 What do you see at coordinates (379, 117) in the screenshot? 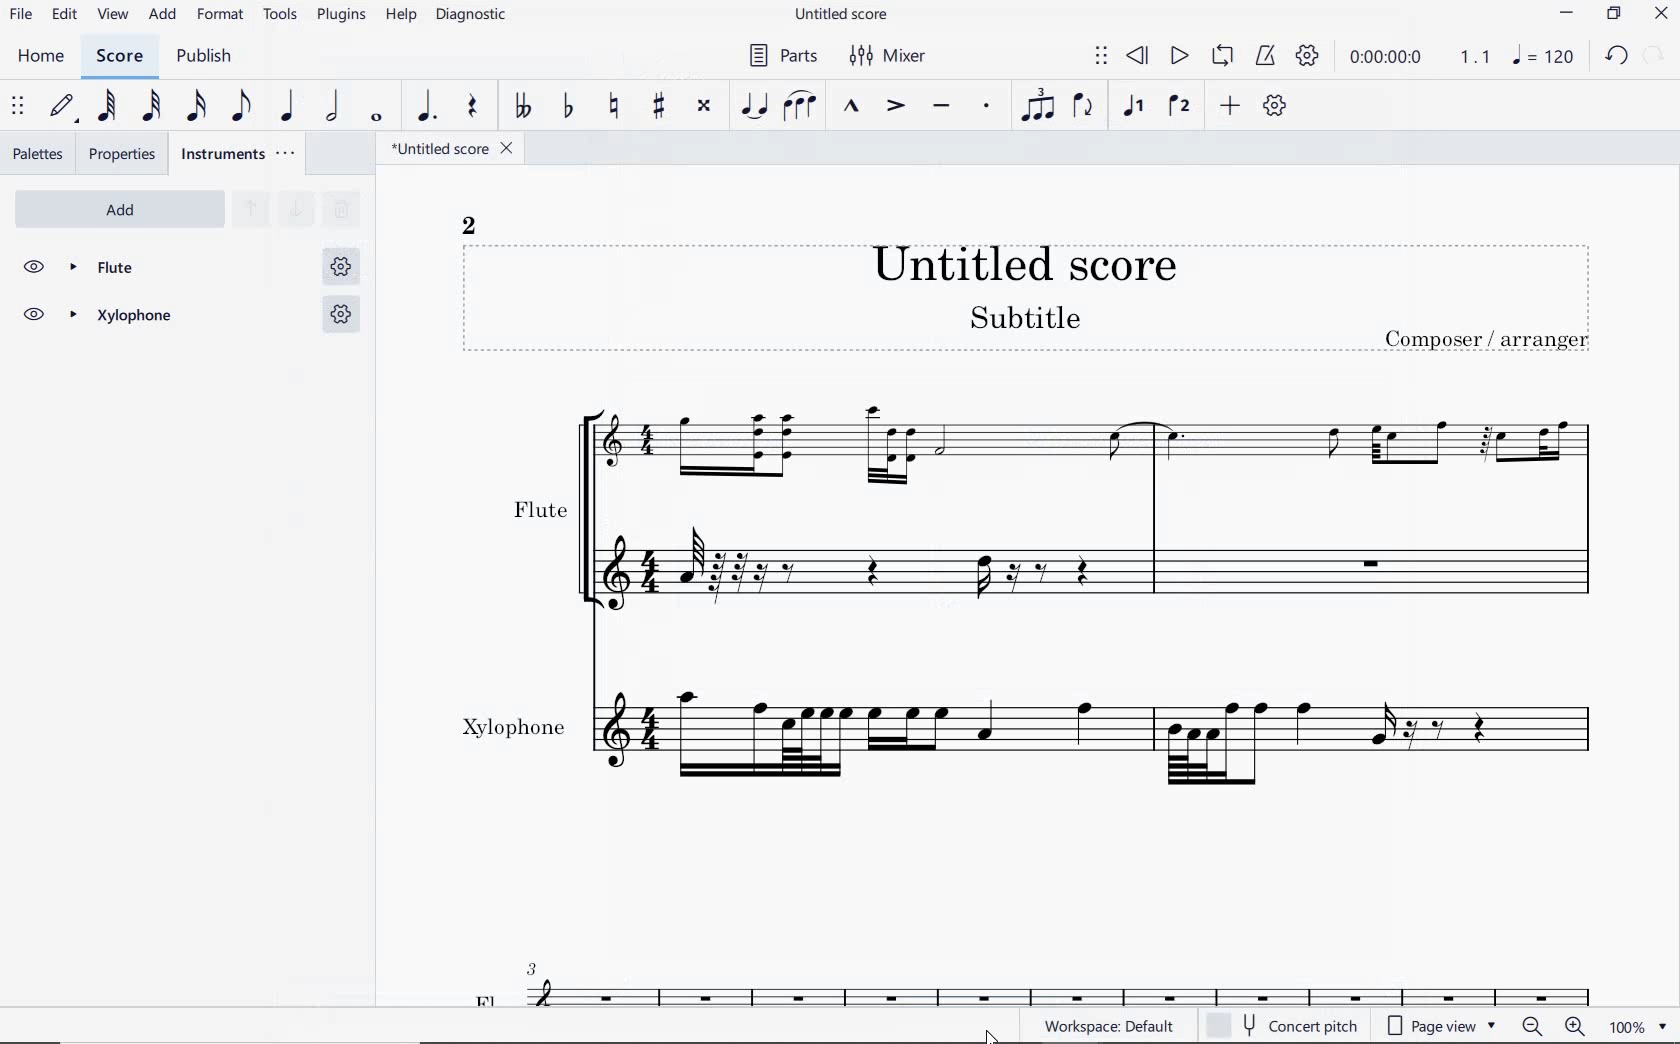
I see `WHOLE NOTE` at bounding box center [379, 117].